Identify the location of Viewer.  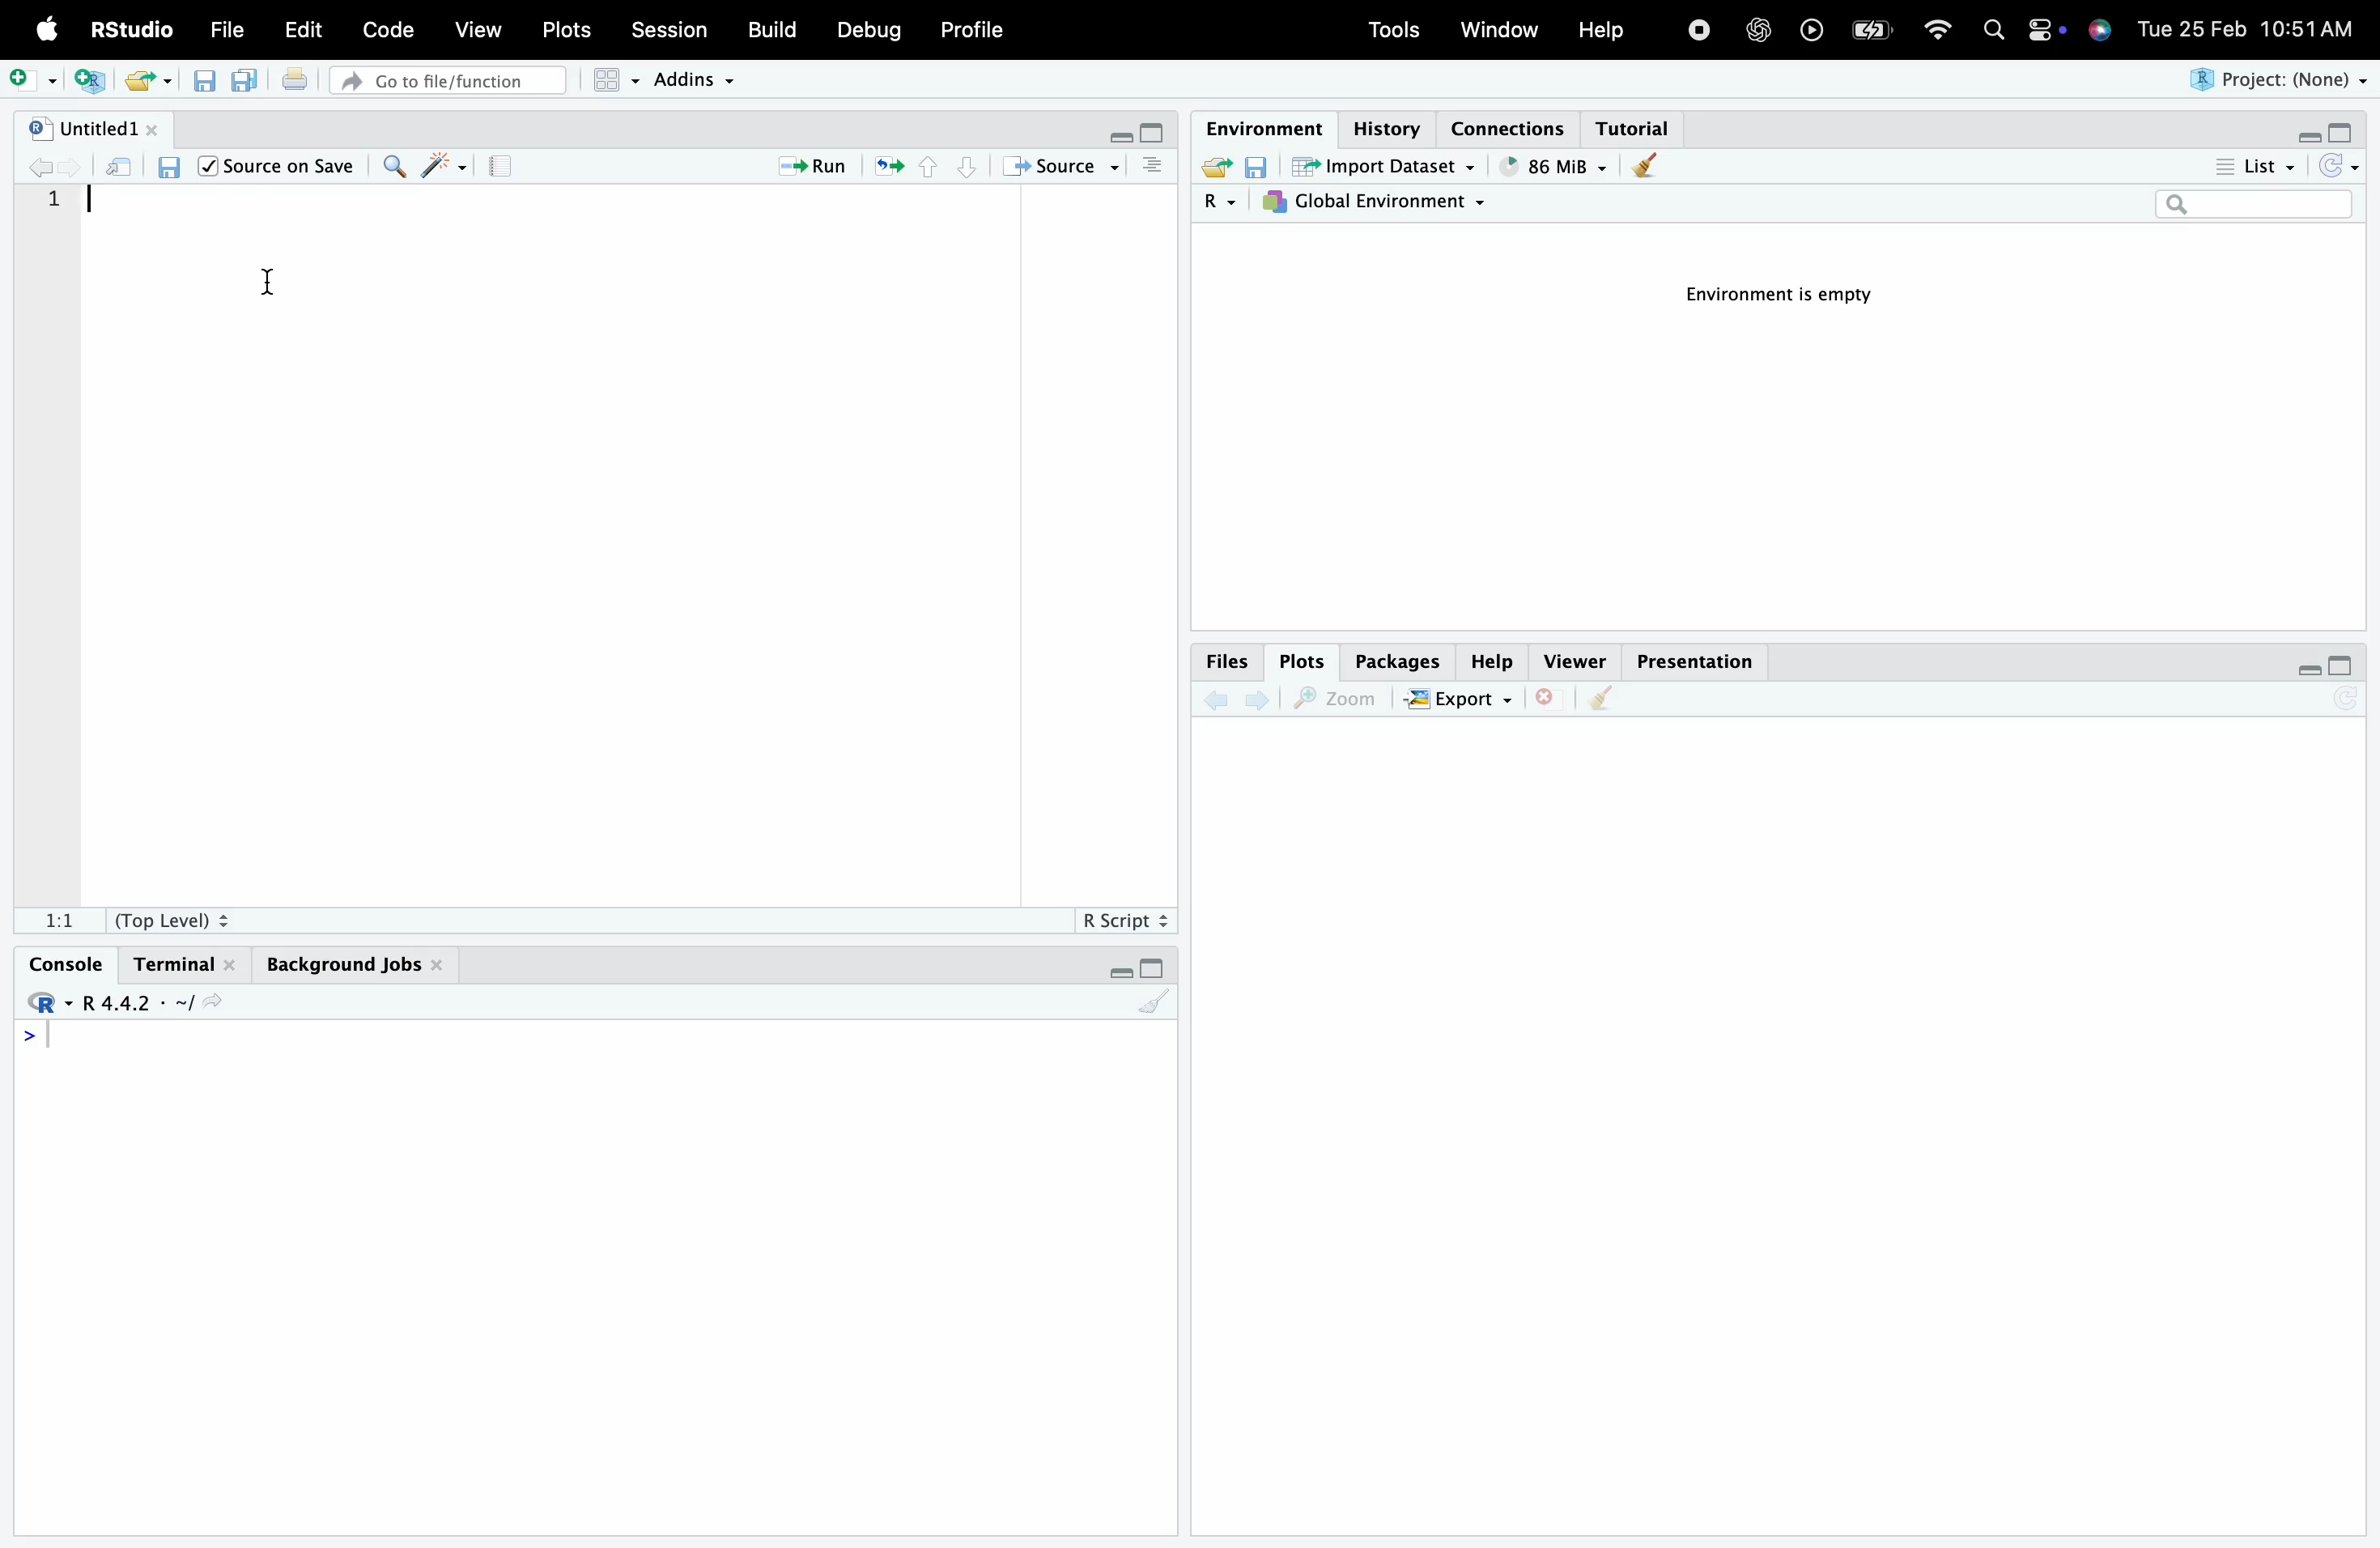
(1573, 657).